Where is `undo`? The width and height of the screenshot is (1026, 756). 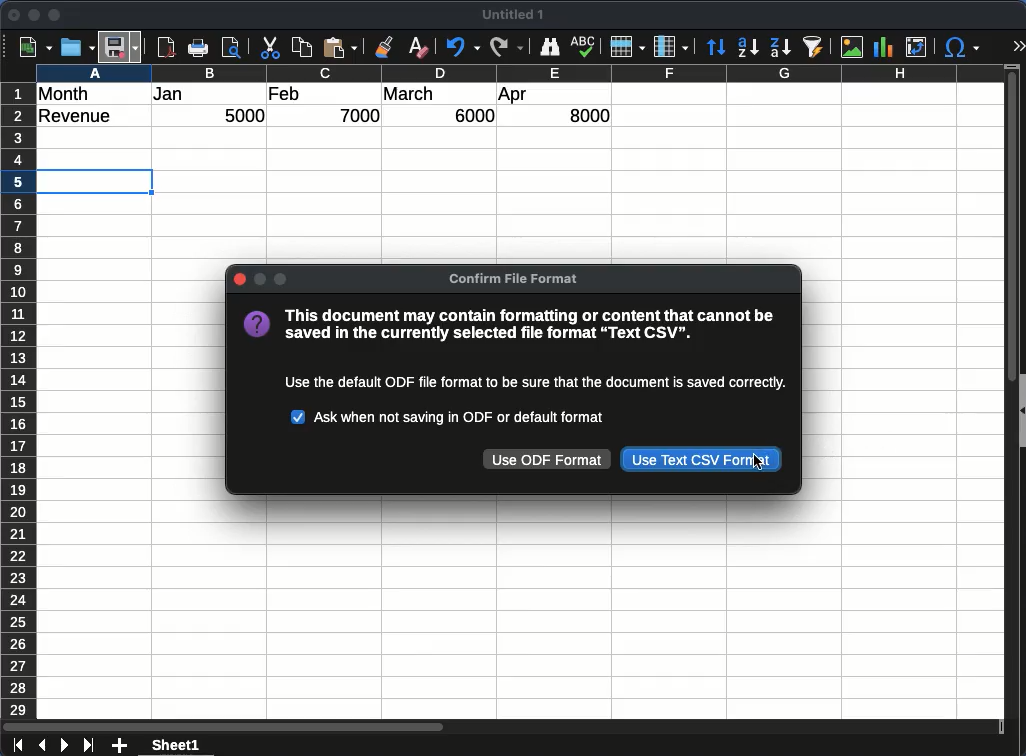
undo is located at coordinates (460, 48).